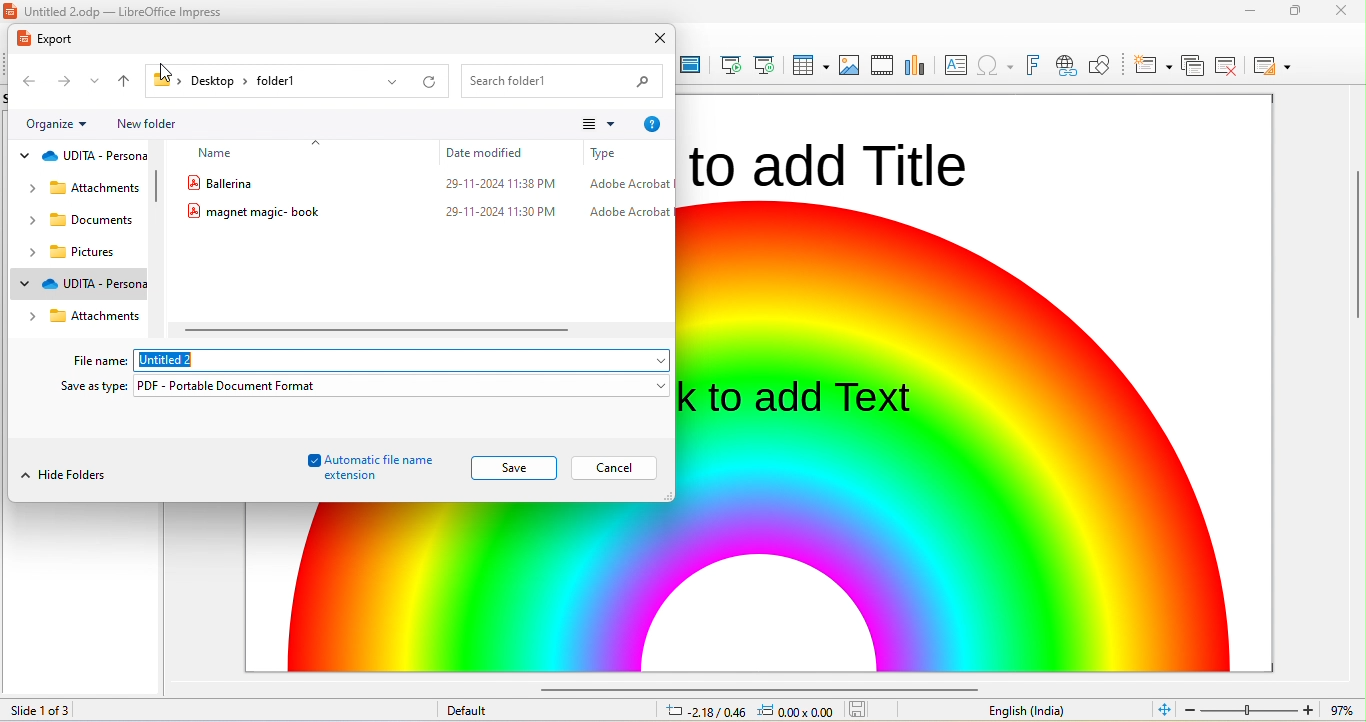 The width and height of the screenshot is (1366, 722). I want to click on vertical scroll, so click(161, 192).